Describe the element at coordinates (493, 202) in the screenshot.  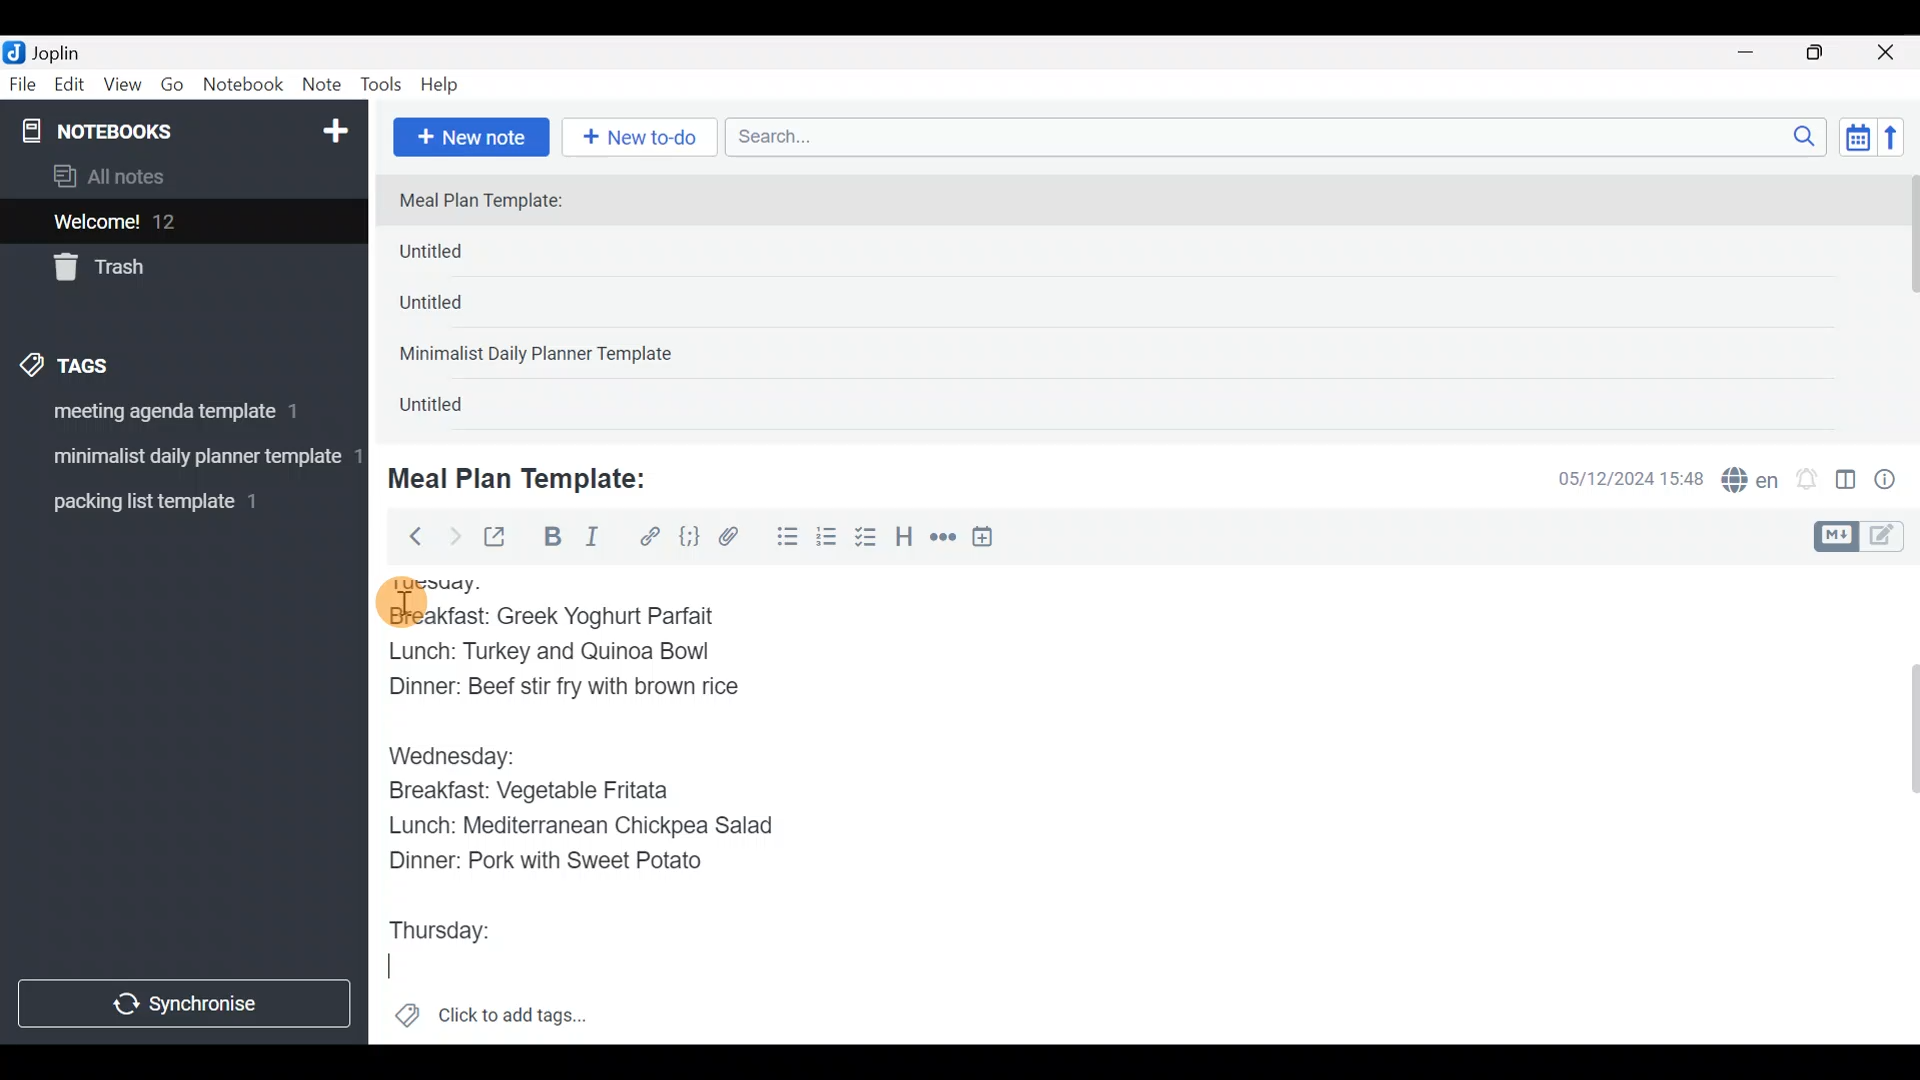
I see `Meal Plan Template:` at that location.